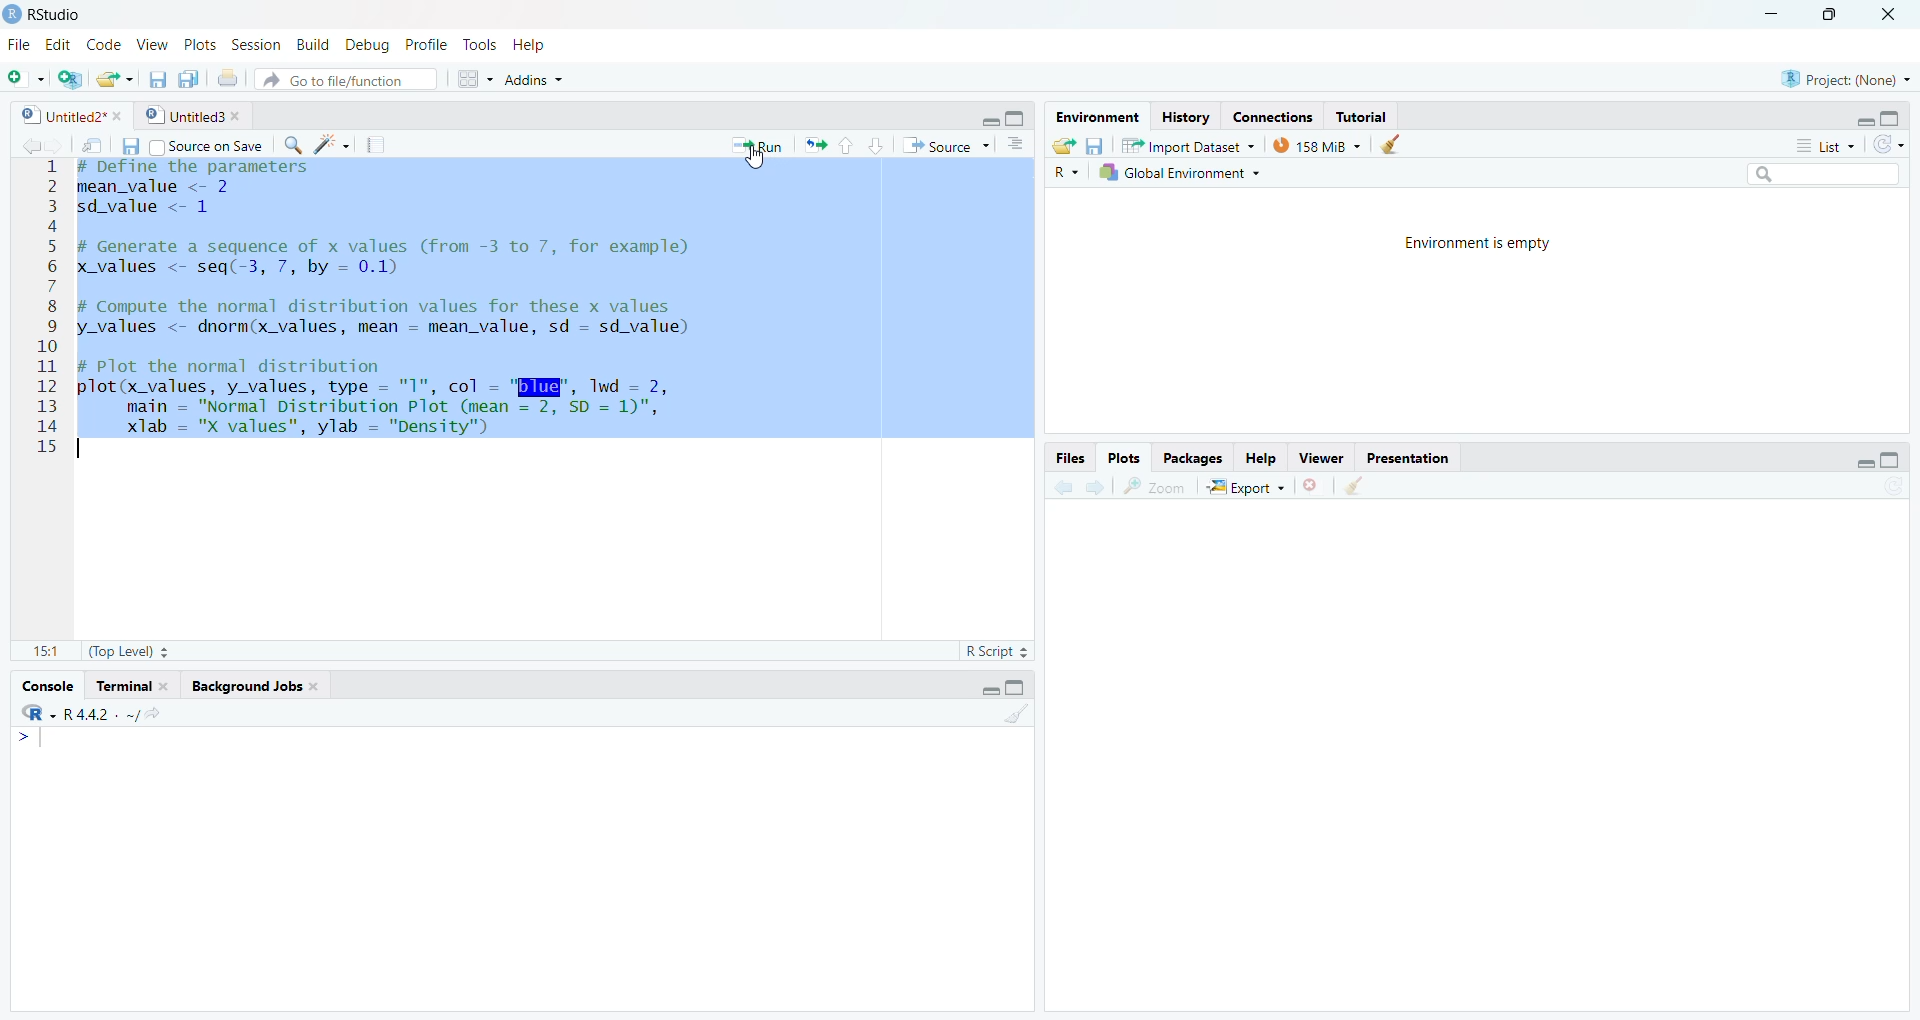 The width and height of the screenshot is (1920, 1020). I want to click on Background Jobs, so click(274, 687).